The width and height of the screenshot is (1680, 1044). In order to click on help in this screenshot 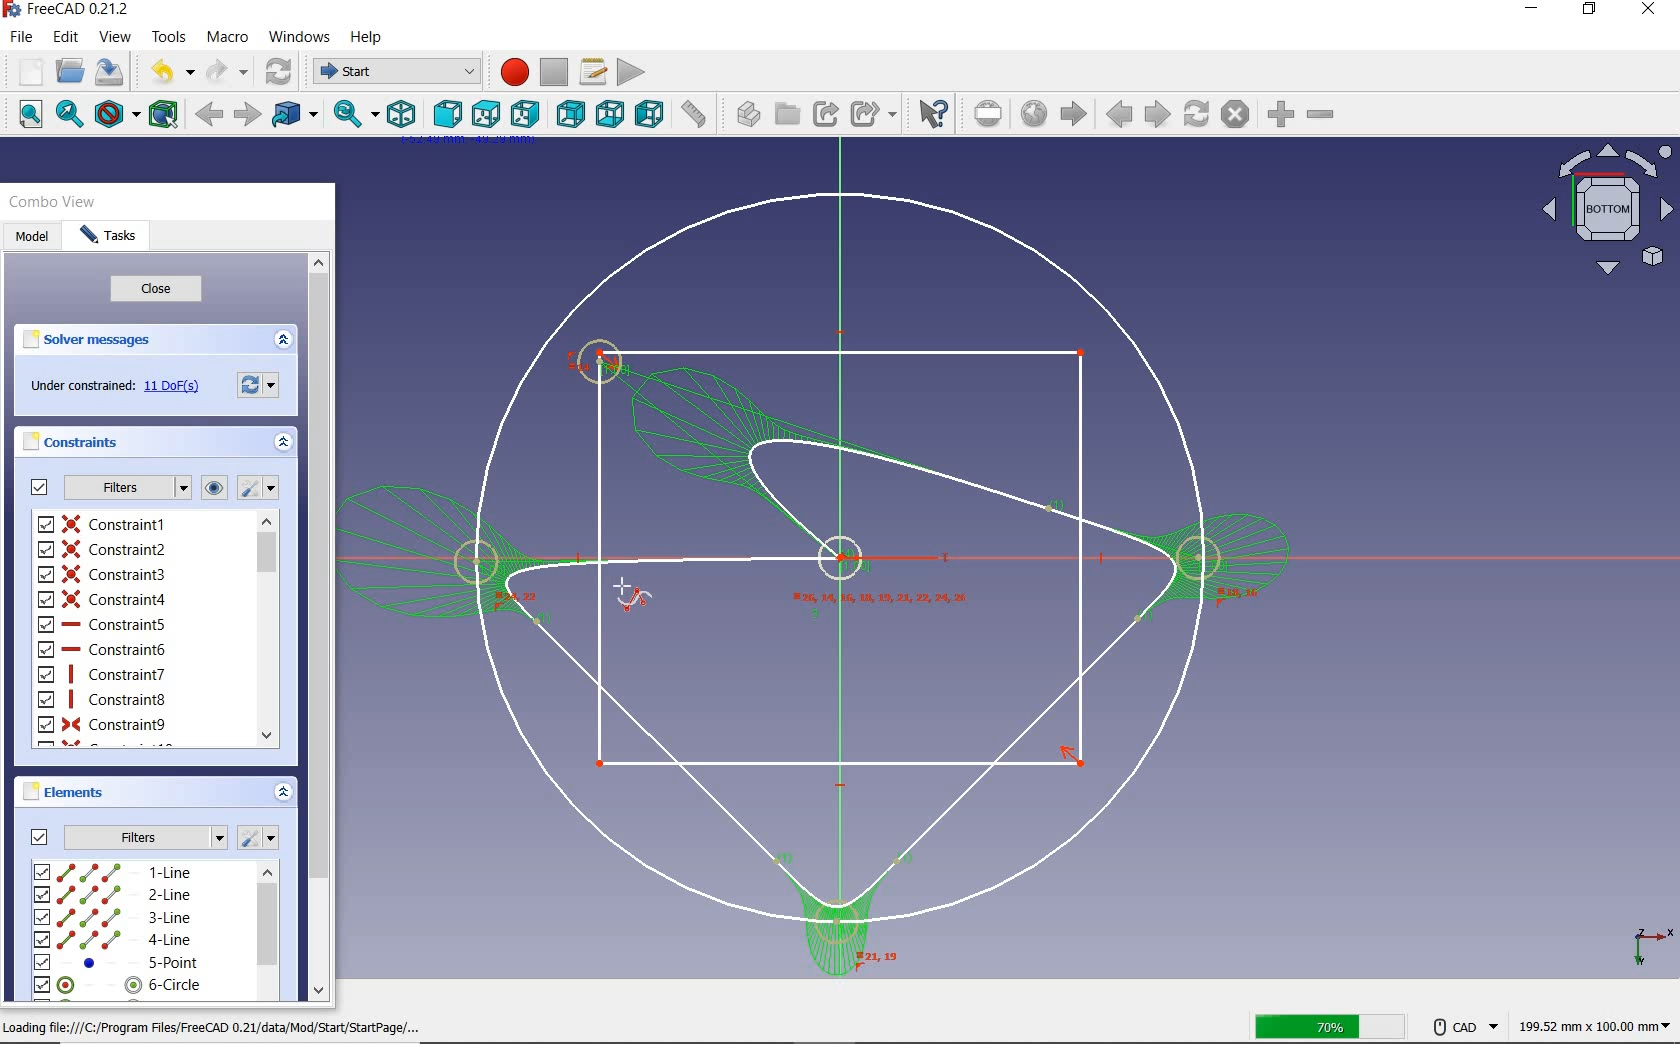, I will do `click(367, 37)`.